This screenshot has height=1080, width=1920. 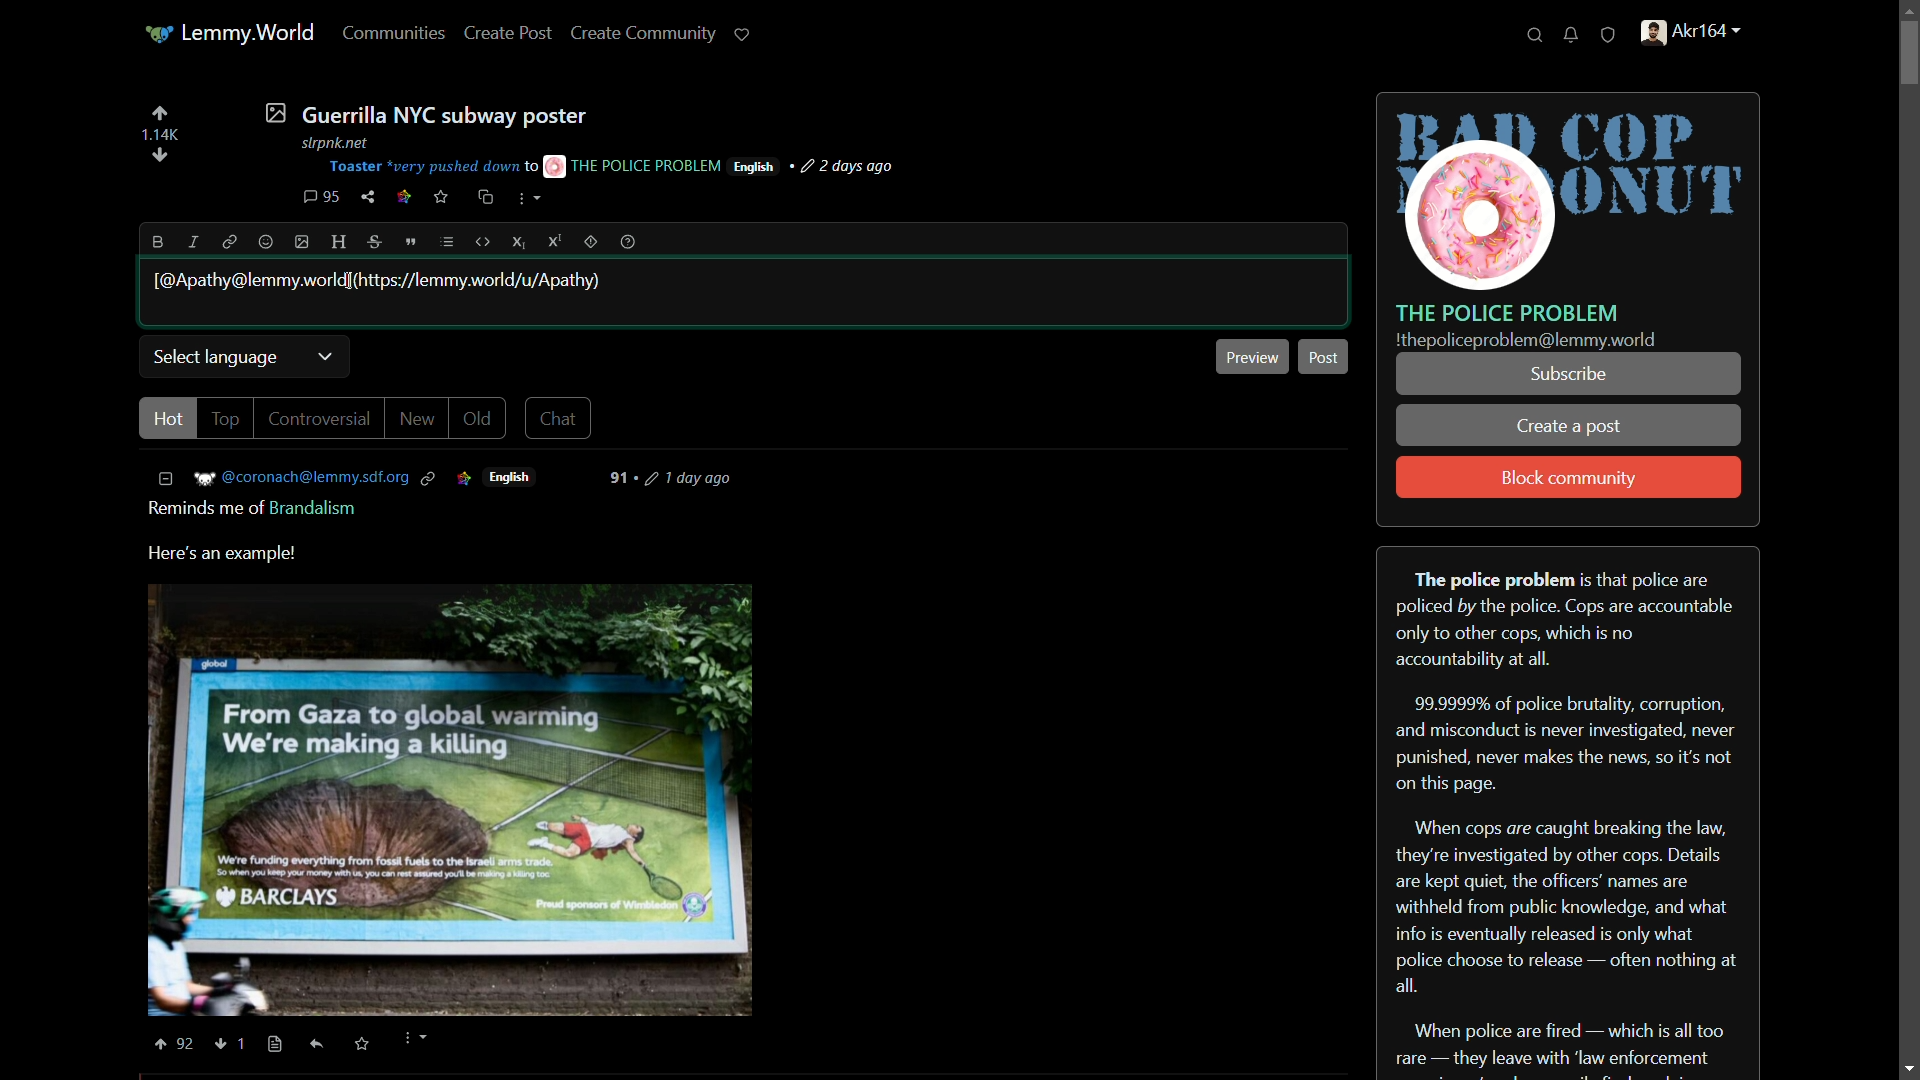 I want to click on , so click(x=222, y=1045).